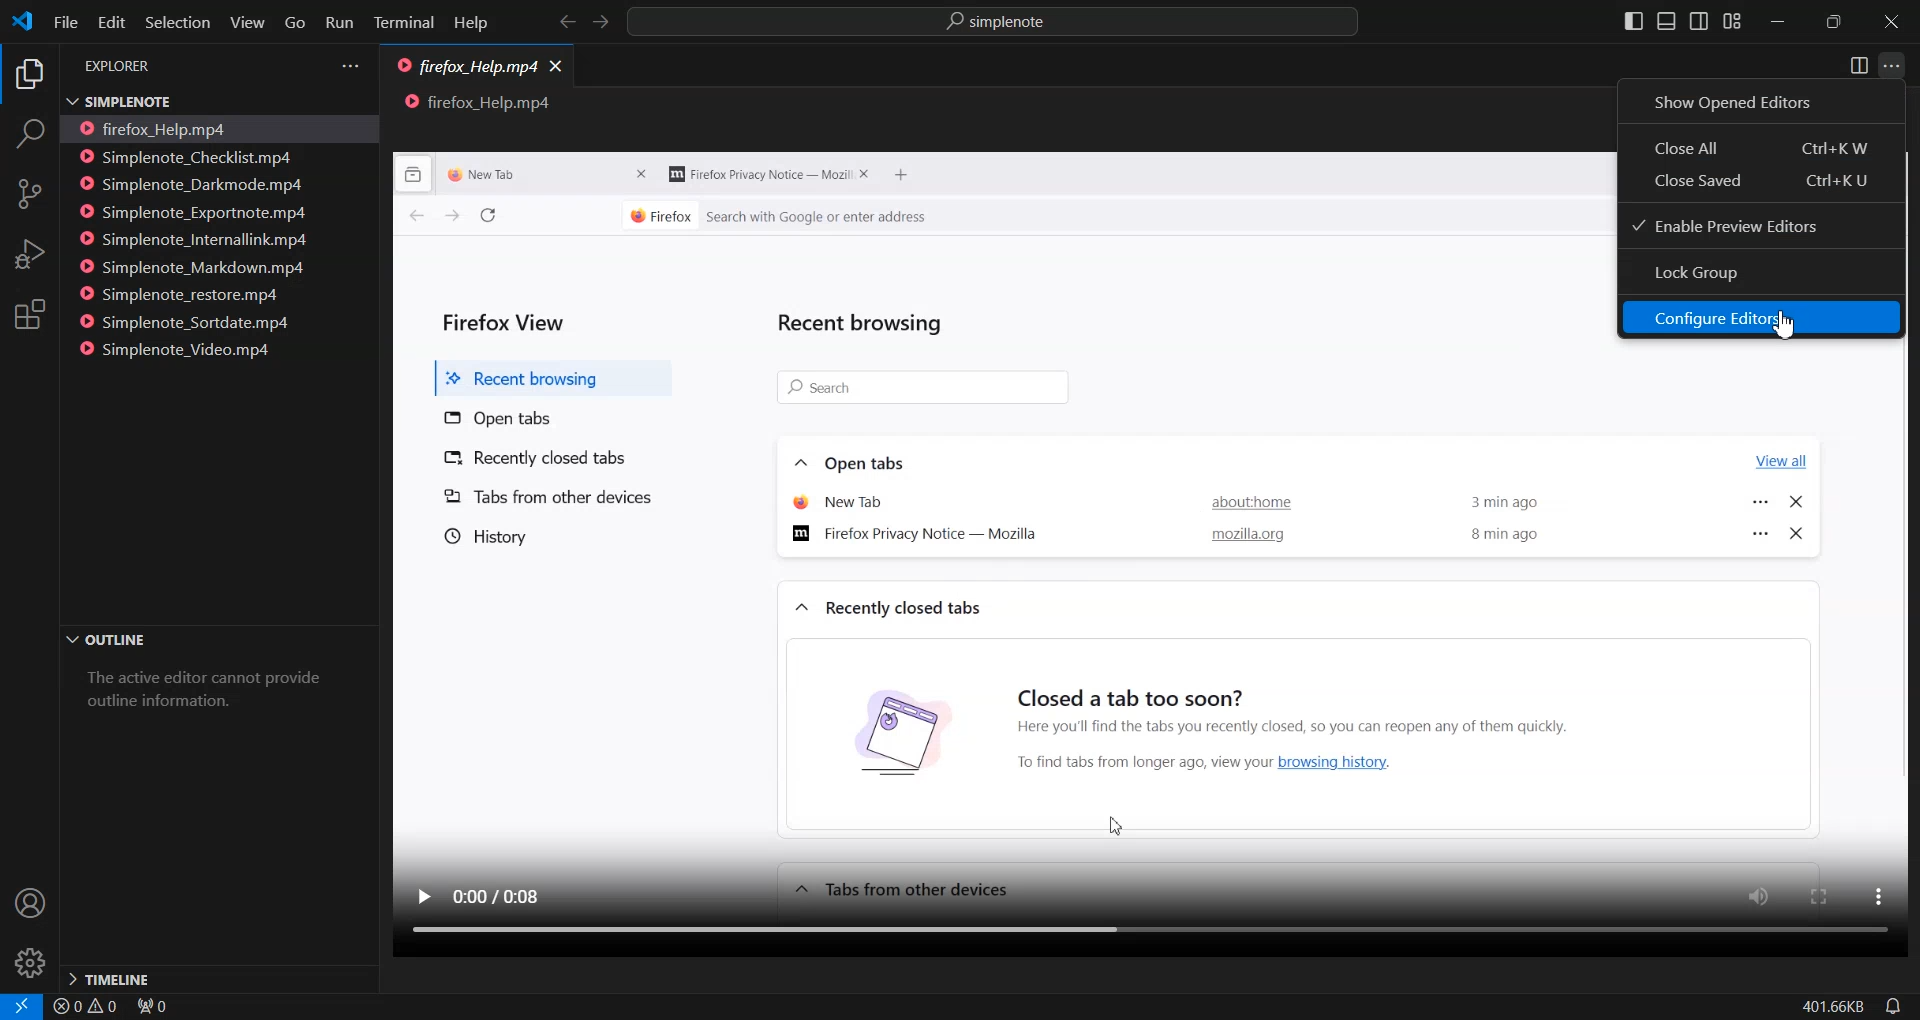 Image resolution: width=1920 pixels, height=1020 pixels. What do you see at coordinates (1763, 225) in the screenshot?
I see `Enable preview Editors` at bounding box center [1763, 225].